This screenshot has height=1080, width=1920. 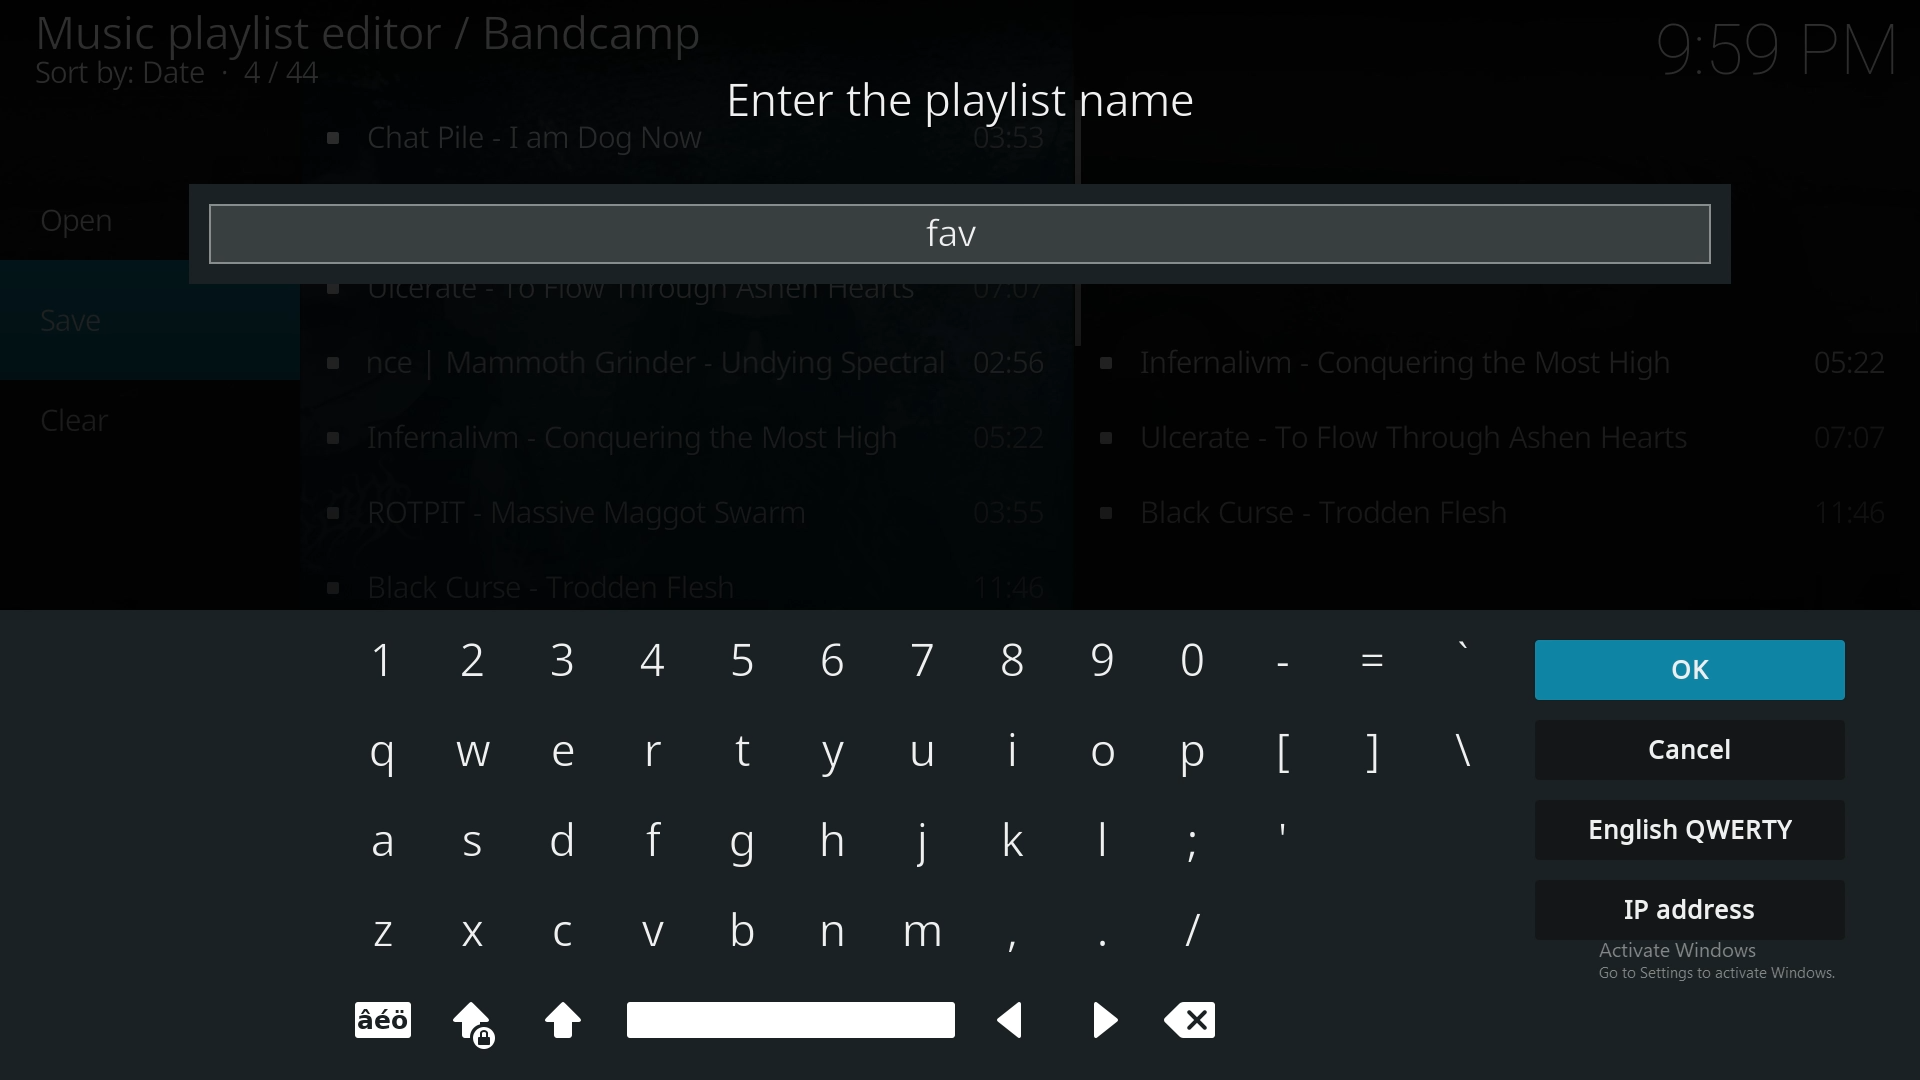 What do you see at coordinates (1499, 440) in the screenshot?
I see `Infernalivm - Conquering the Most High 05:22` at bounding box center [1499, 440].